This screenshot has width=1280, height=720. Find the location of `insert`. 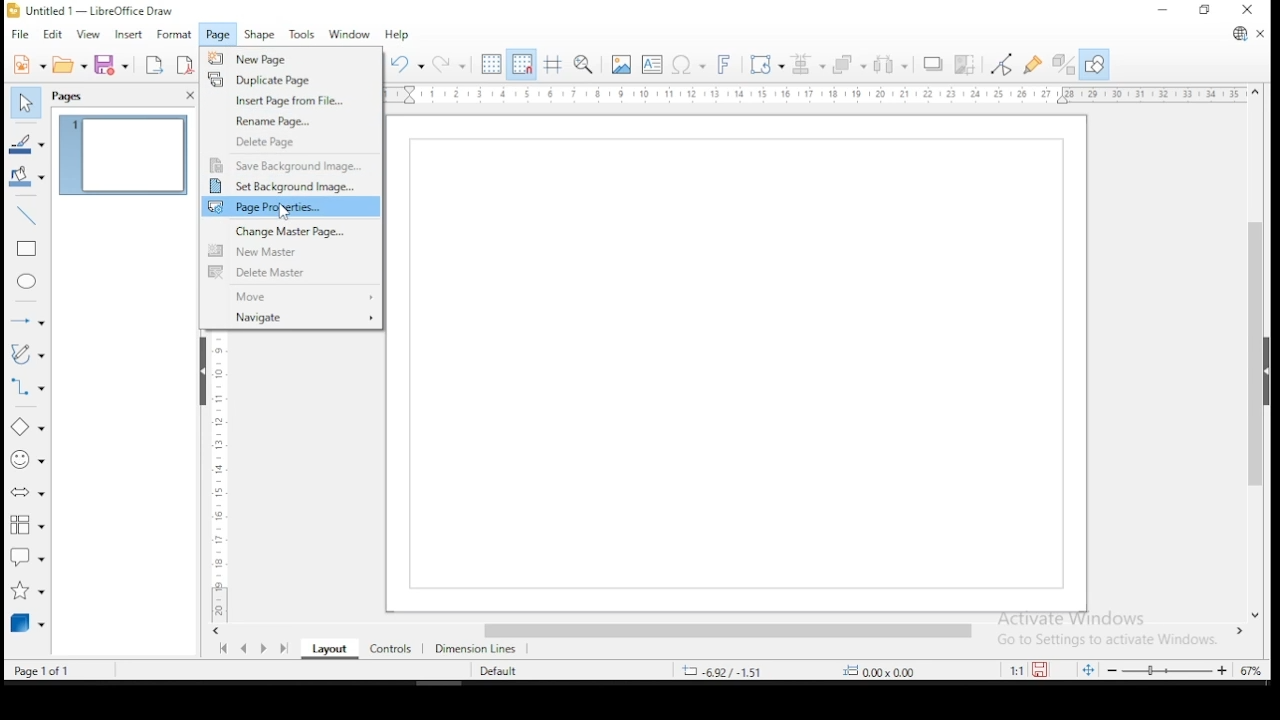

insert is located at coordinates (130, 36).